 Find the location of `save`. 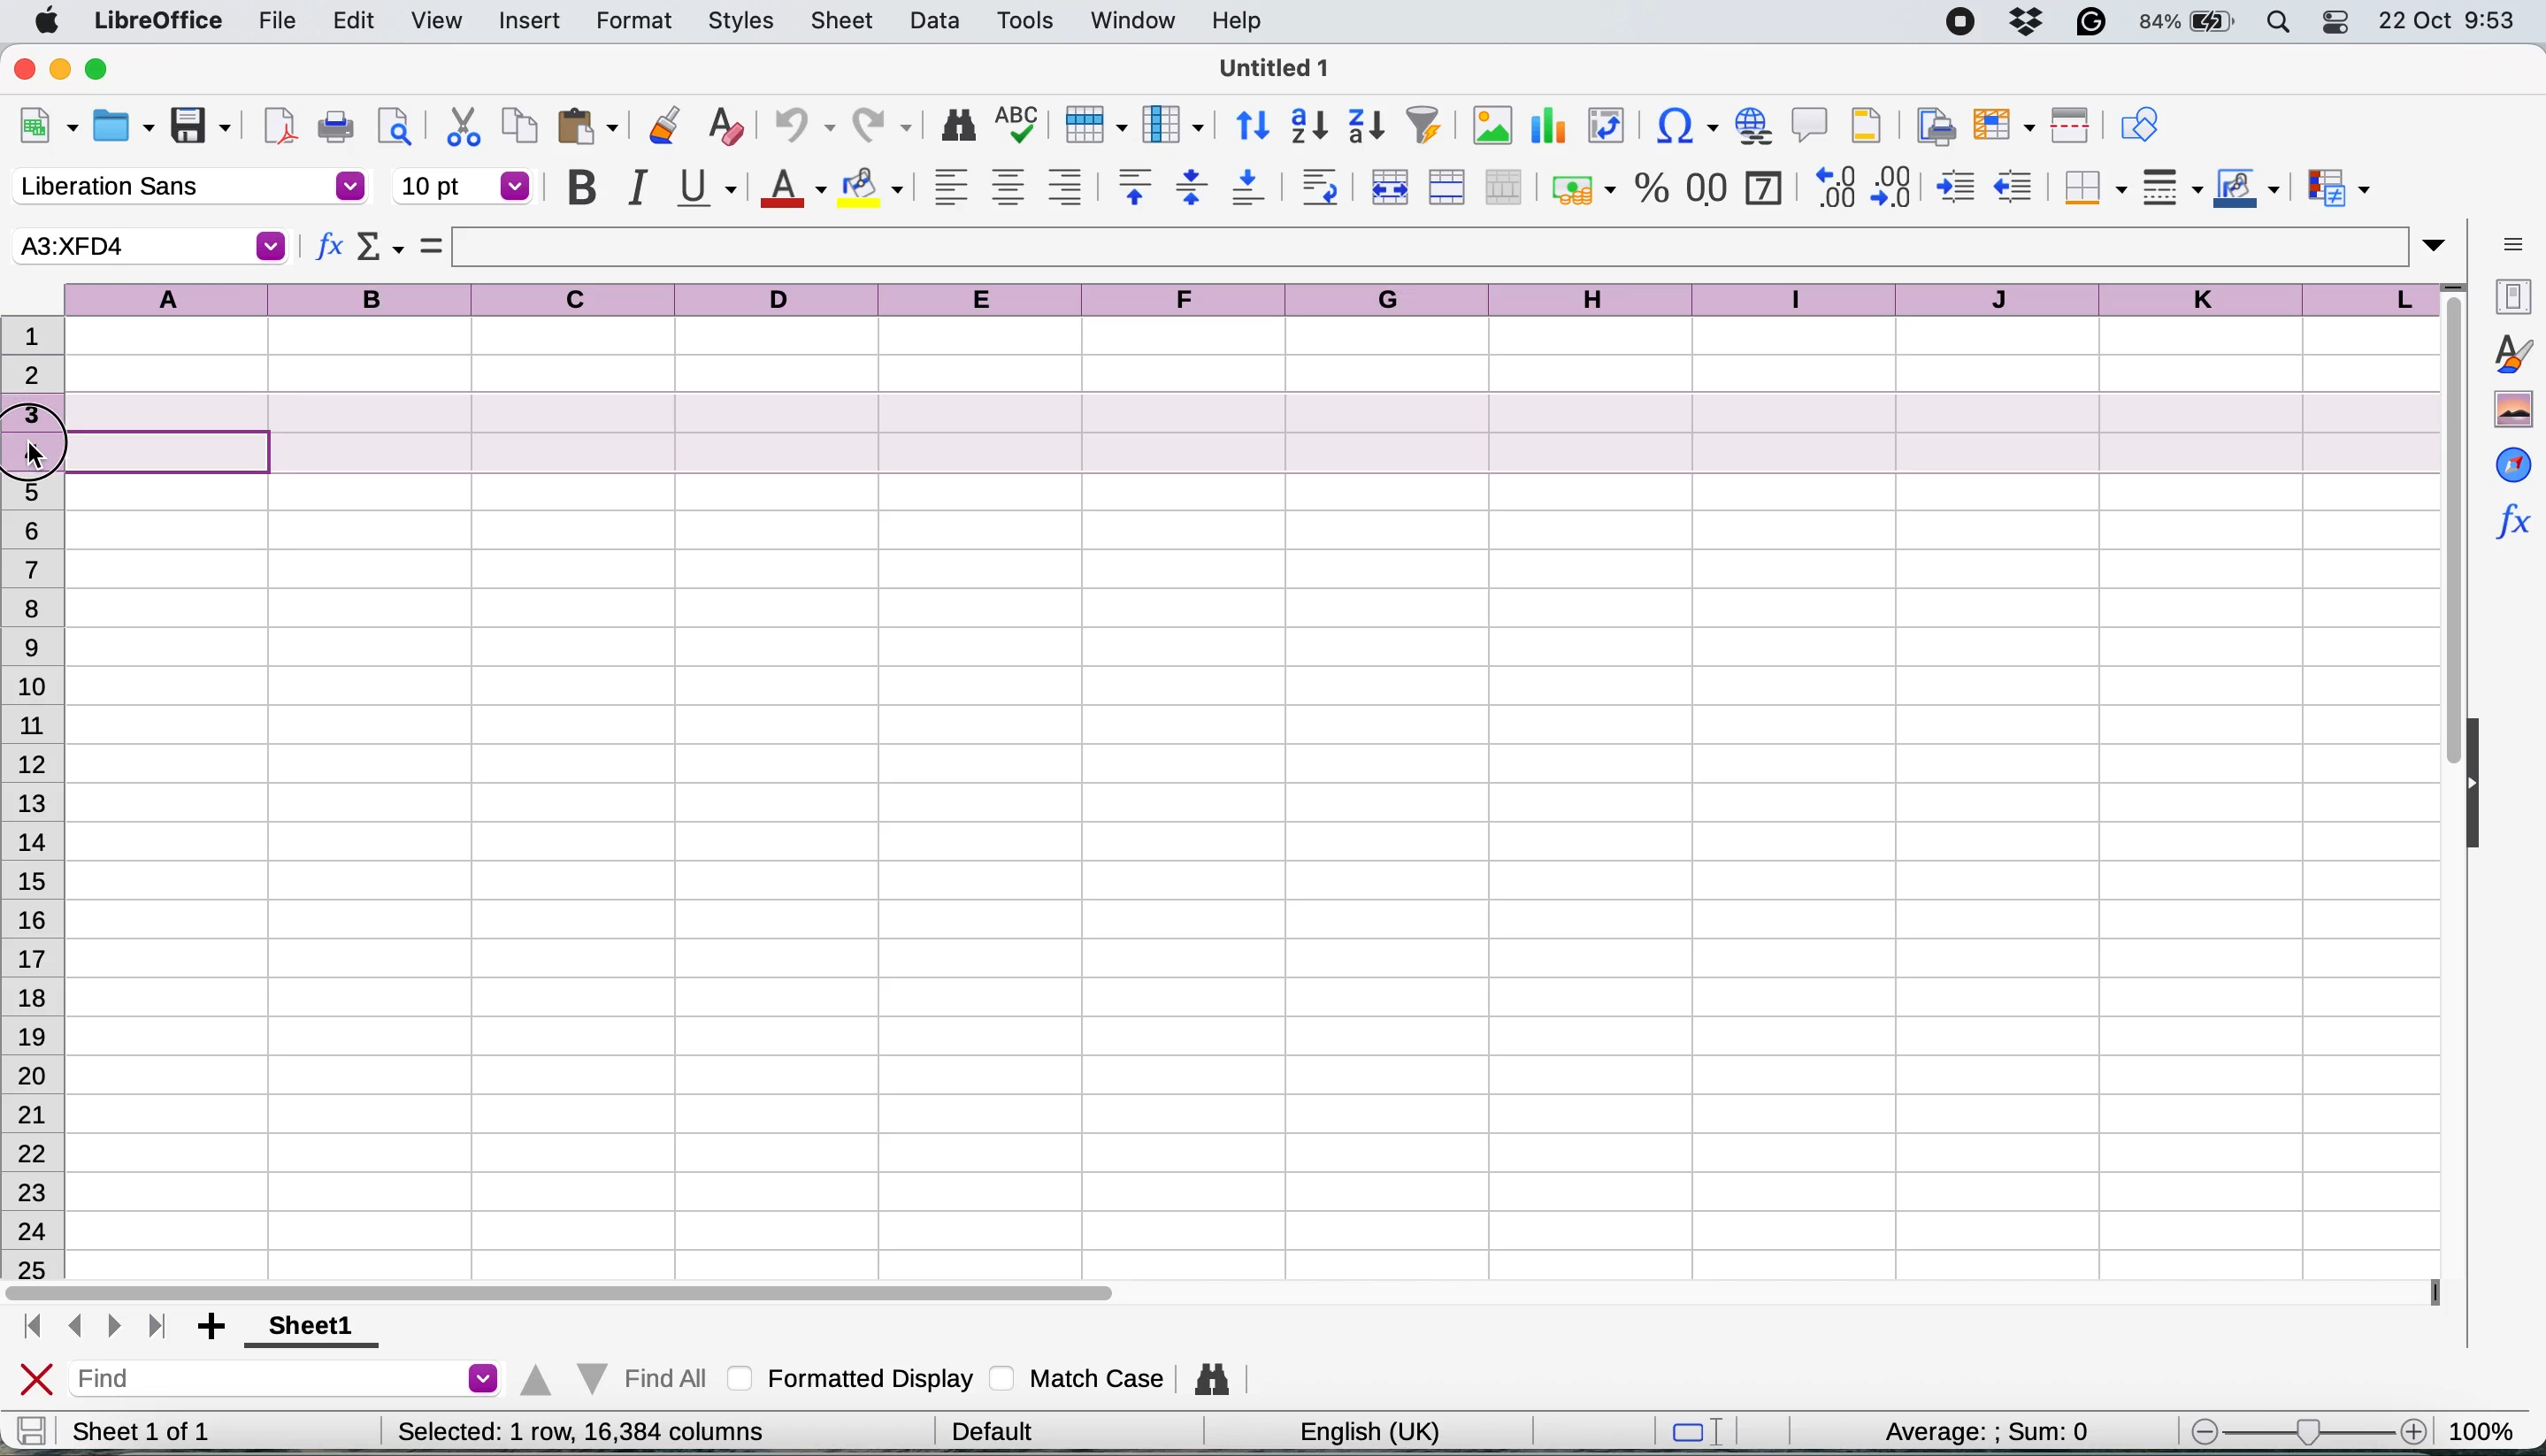

save is located at coordinates (203, 127).